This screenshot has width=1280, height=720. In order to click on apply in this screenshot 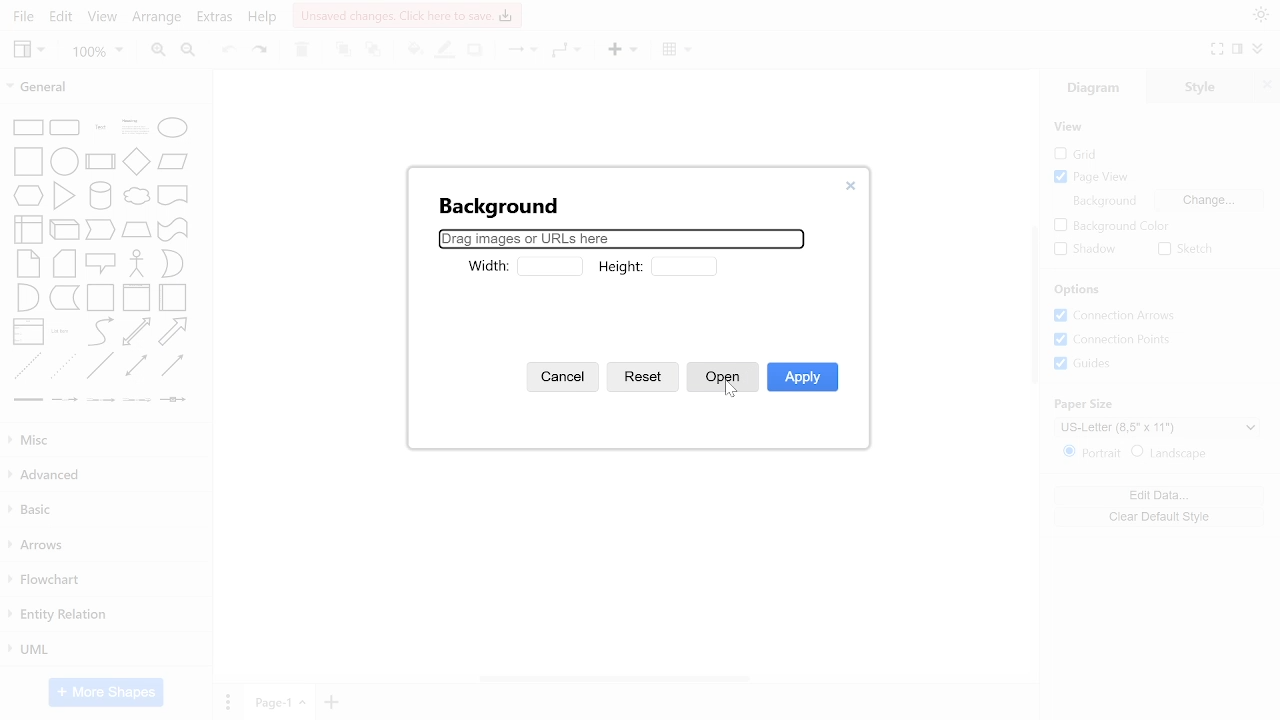, I will do `click(803, 379)`.